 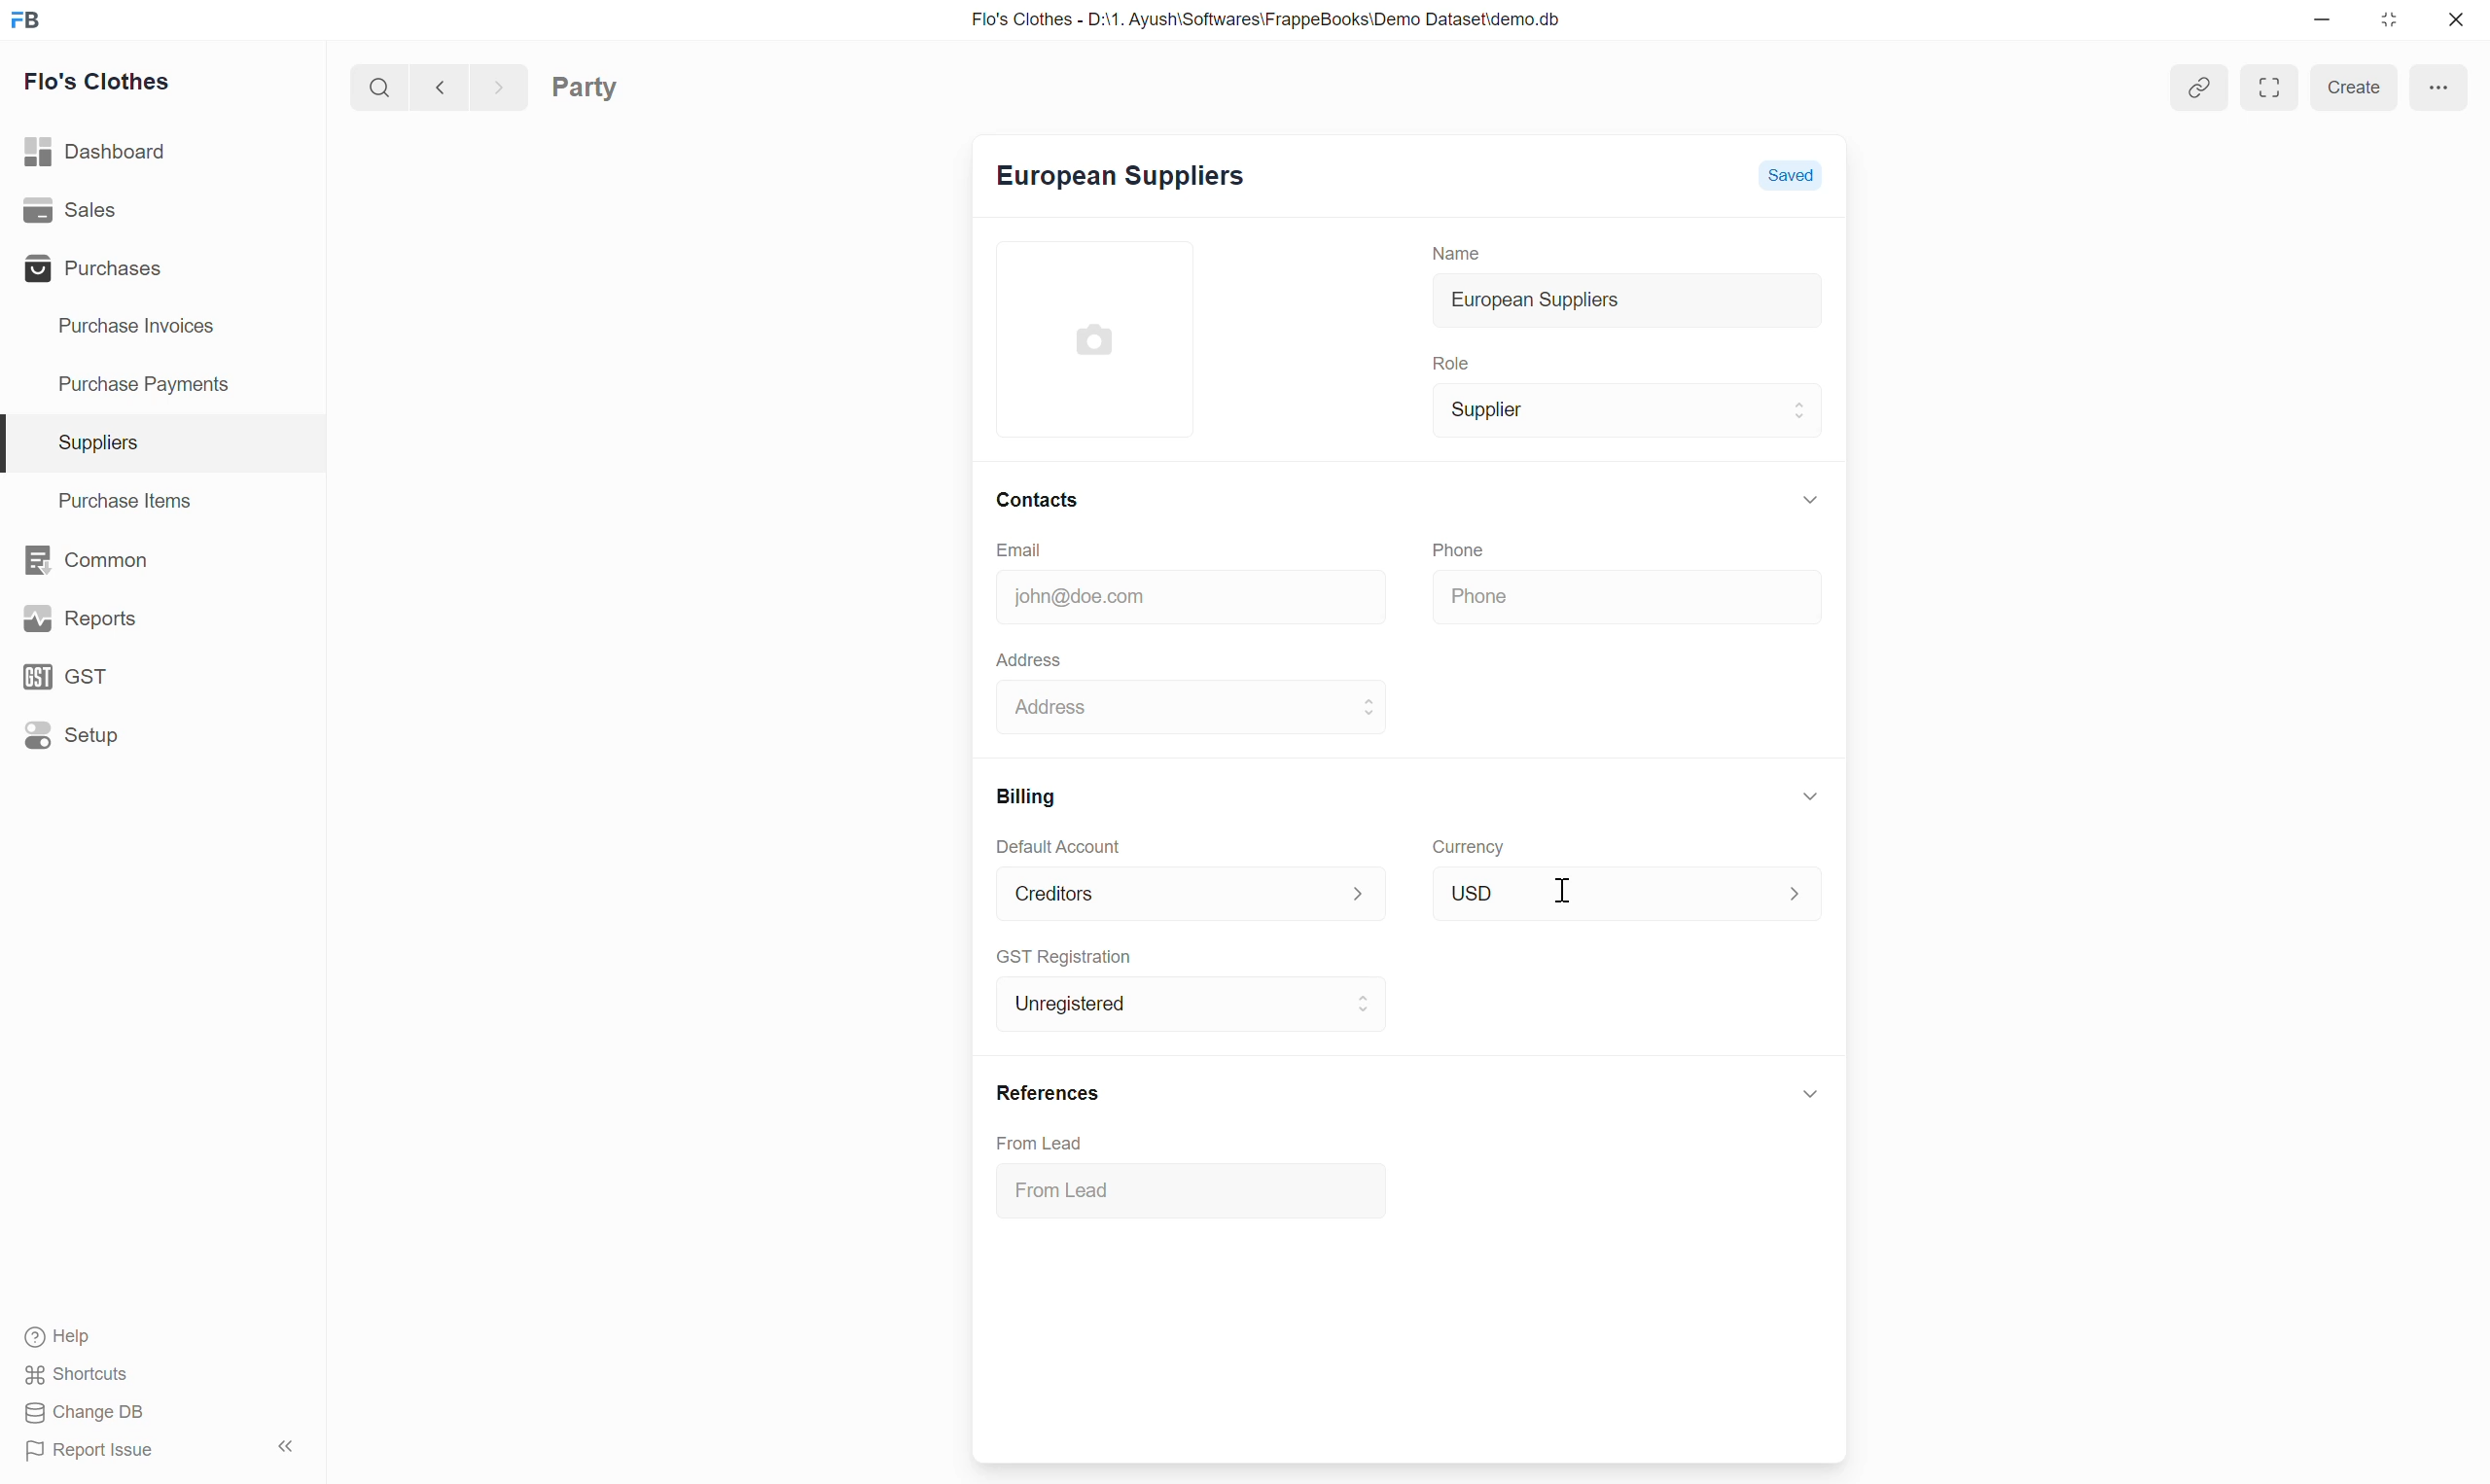 What do you see at coordinates (80, 553) in the screenshot?
I see `BE Common` at bounding box center [80, 553].